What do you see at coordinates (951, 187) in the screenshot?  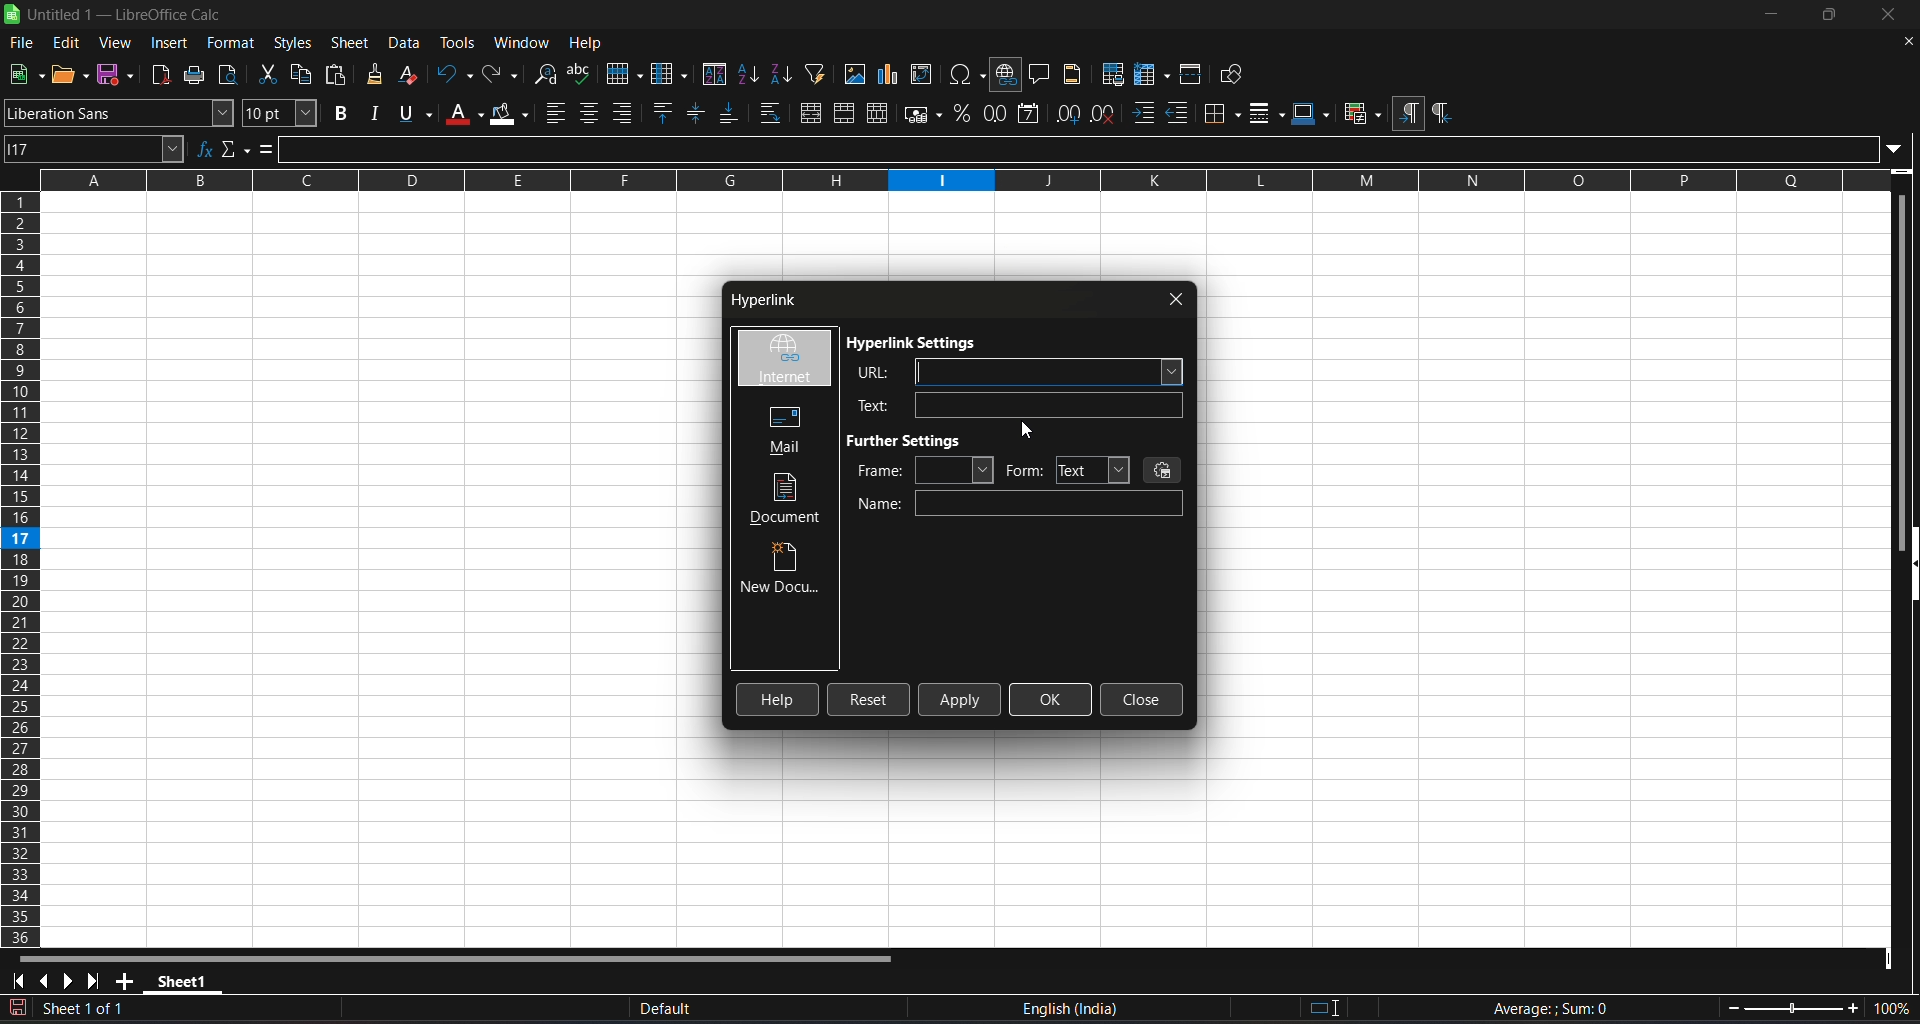 I see `rows` at bounding box center [951, 187].